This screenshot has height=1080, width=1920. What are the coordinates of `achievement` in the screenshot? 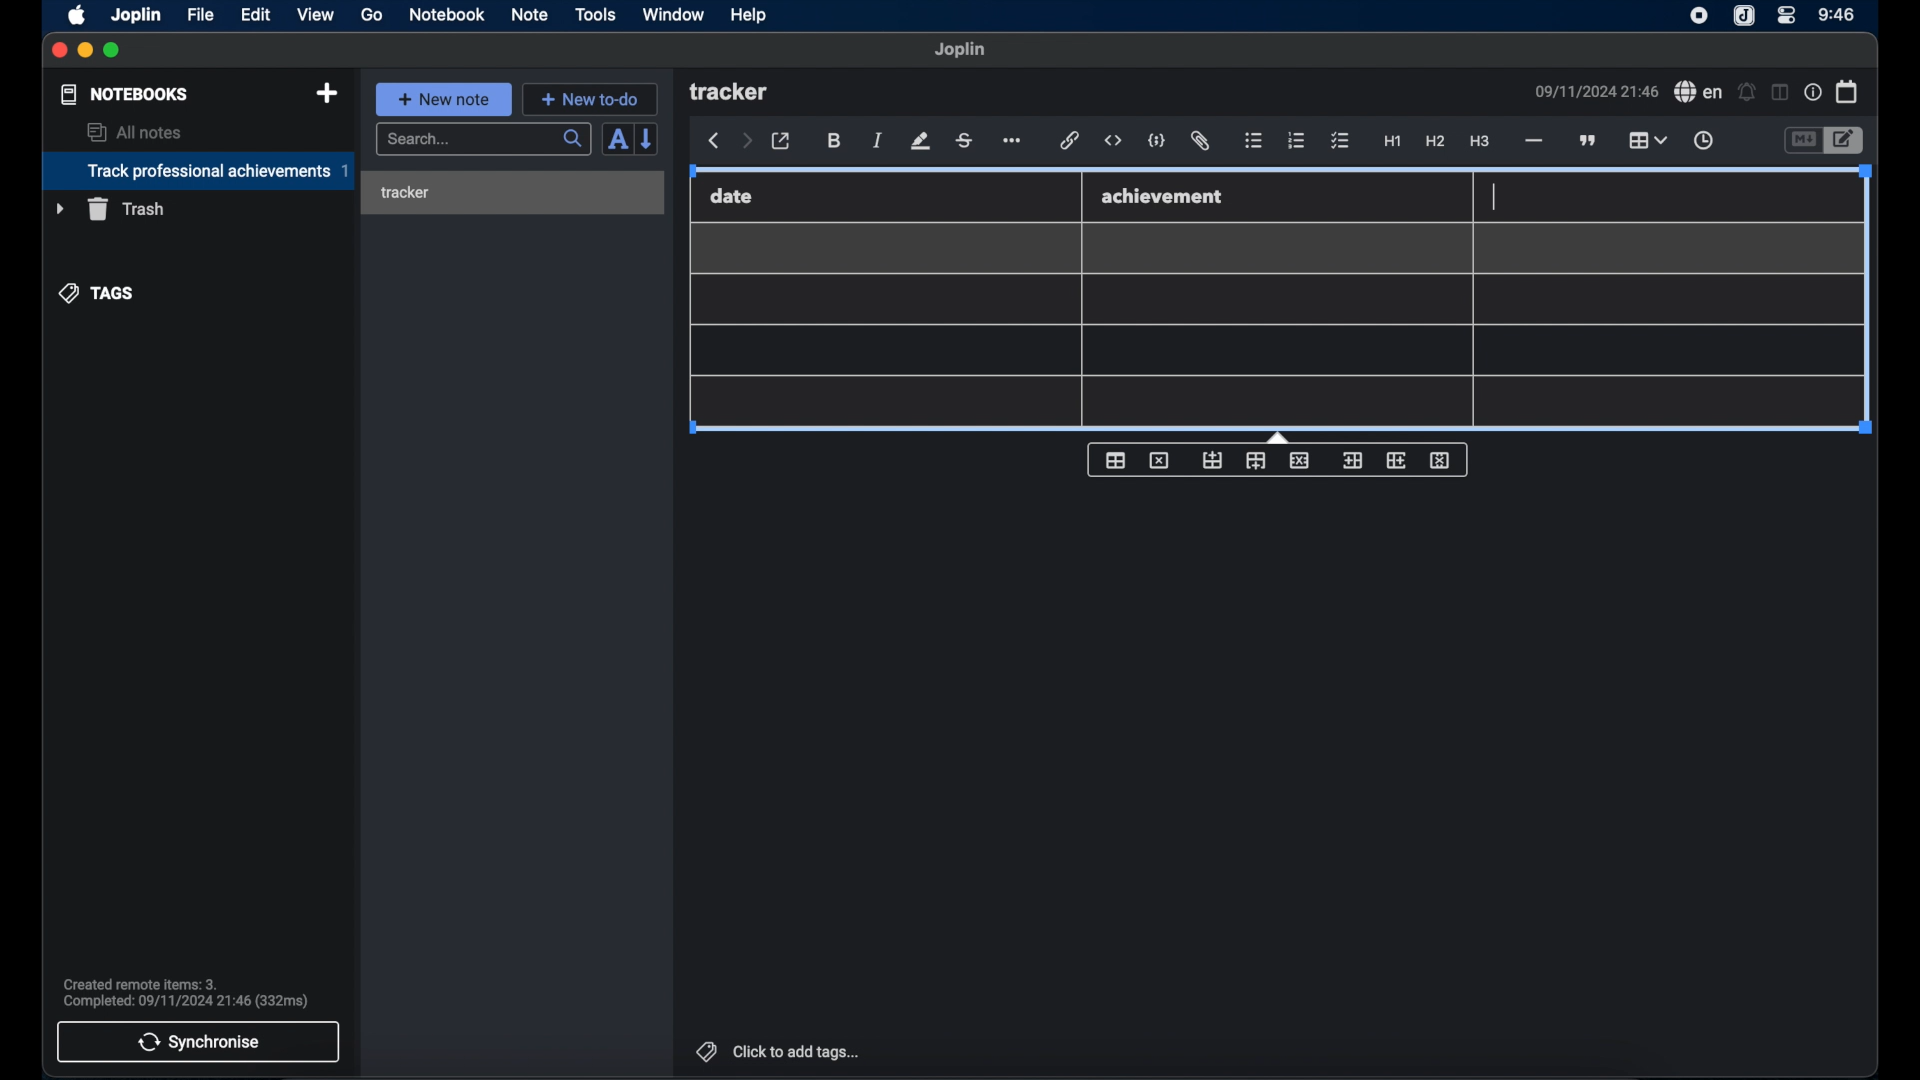 It's located at (1164, 196).